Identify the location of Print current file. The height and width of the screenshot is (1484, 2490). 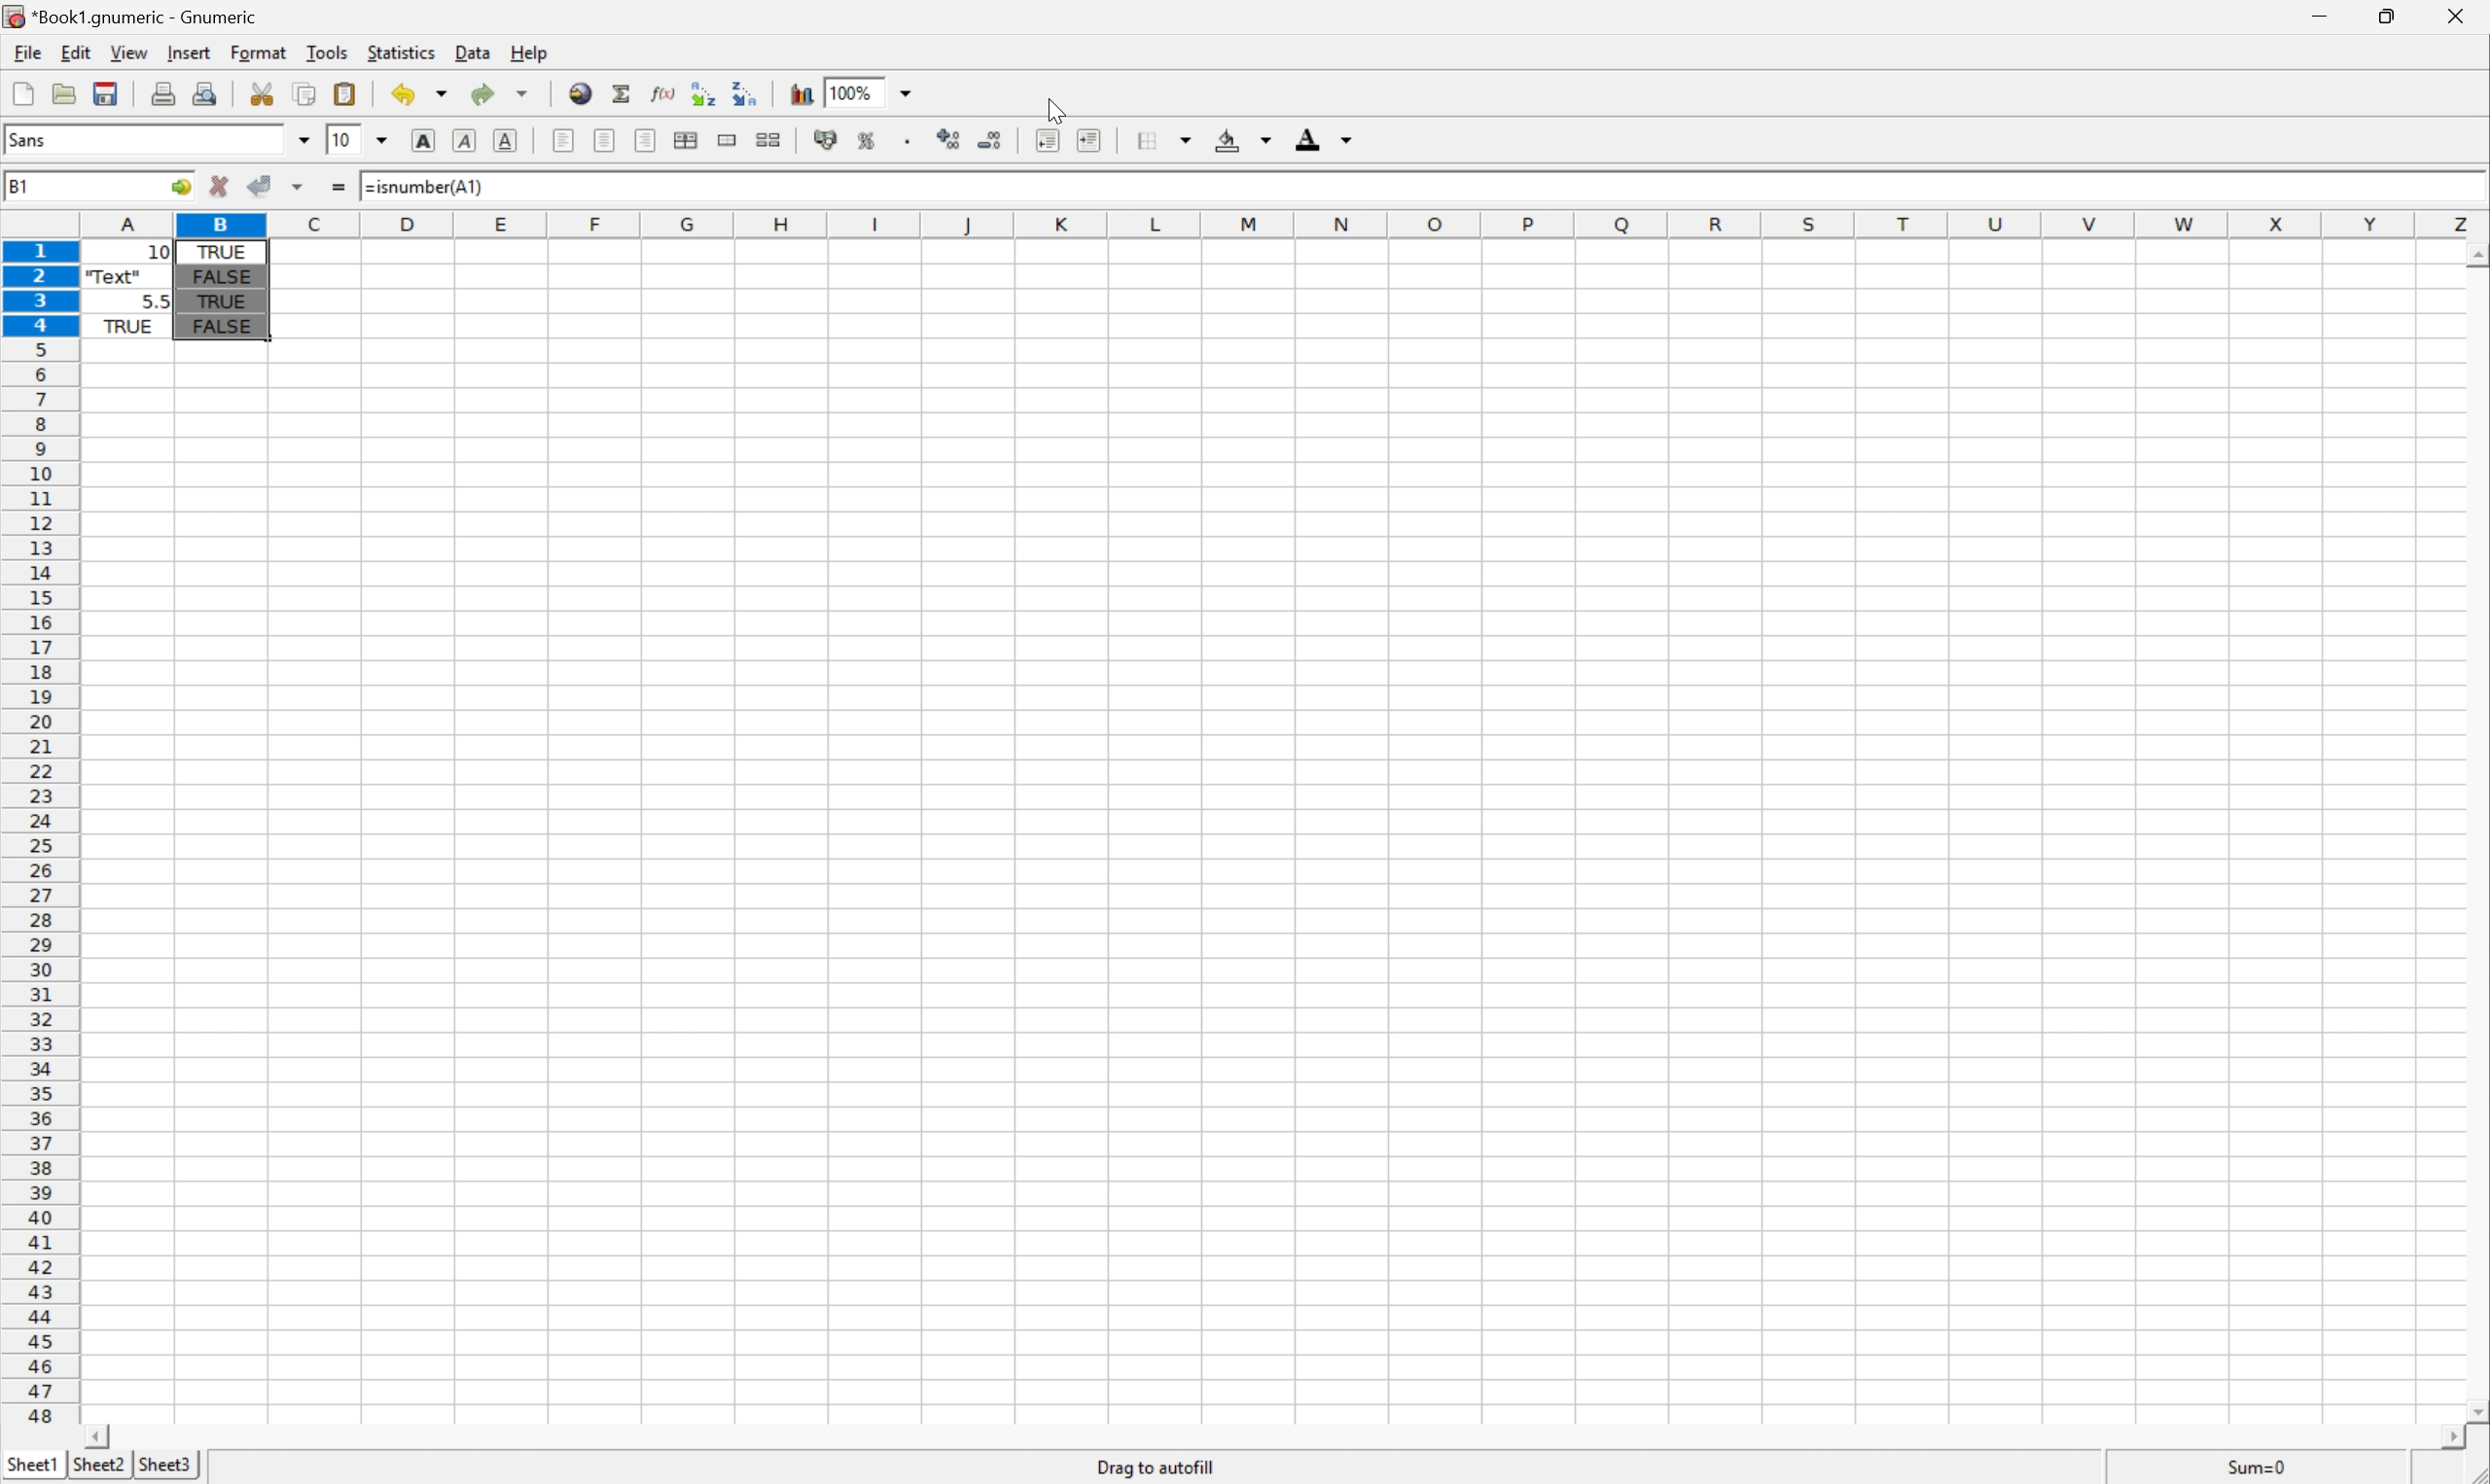
(164, 94).